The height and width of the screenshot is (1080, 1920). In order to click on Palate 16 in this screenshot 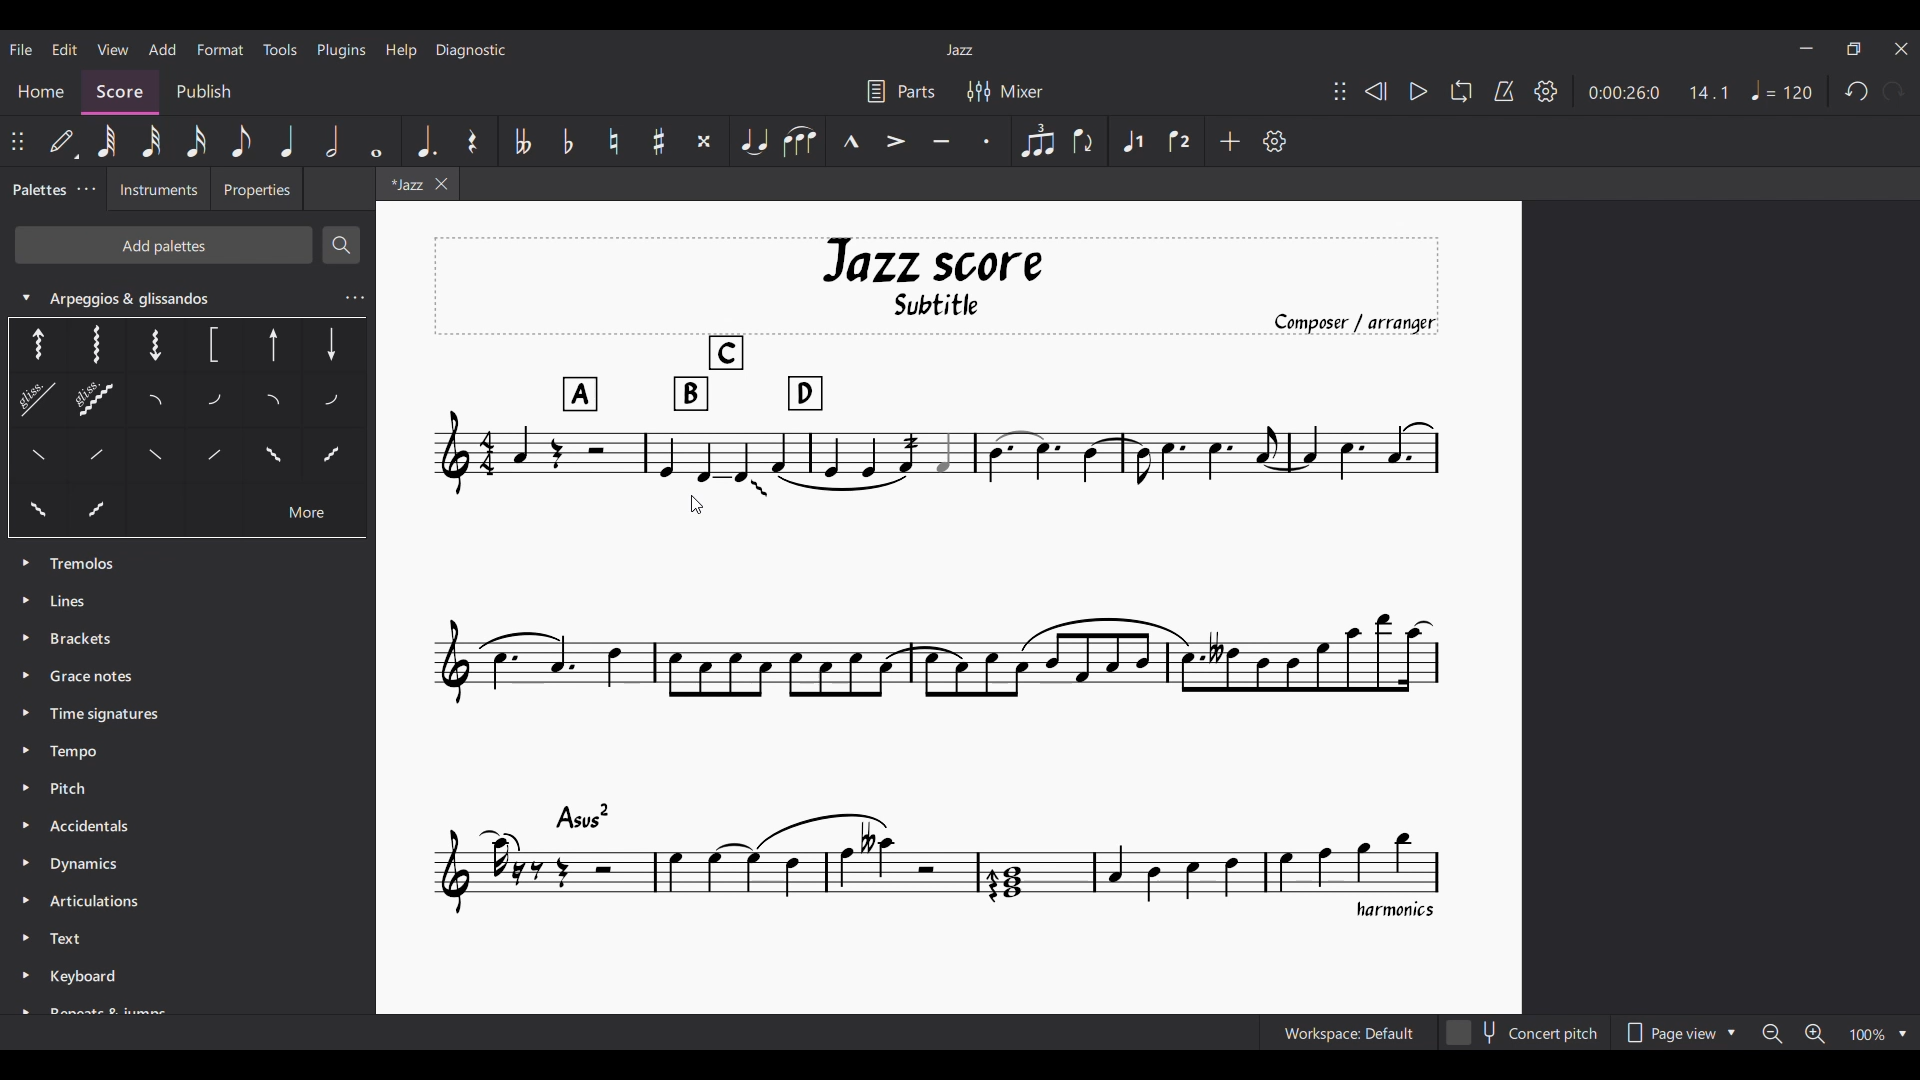, I will do `click(269, 459)`.